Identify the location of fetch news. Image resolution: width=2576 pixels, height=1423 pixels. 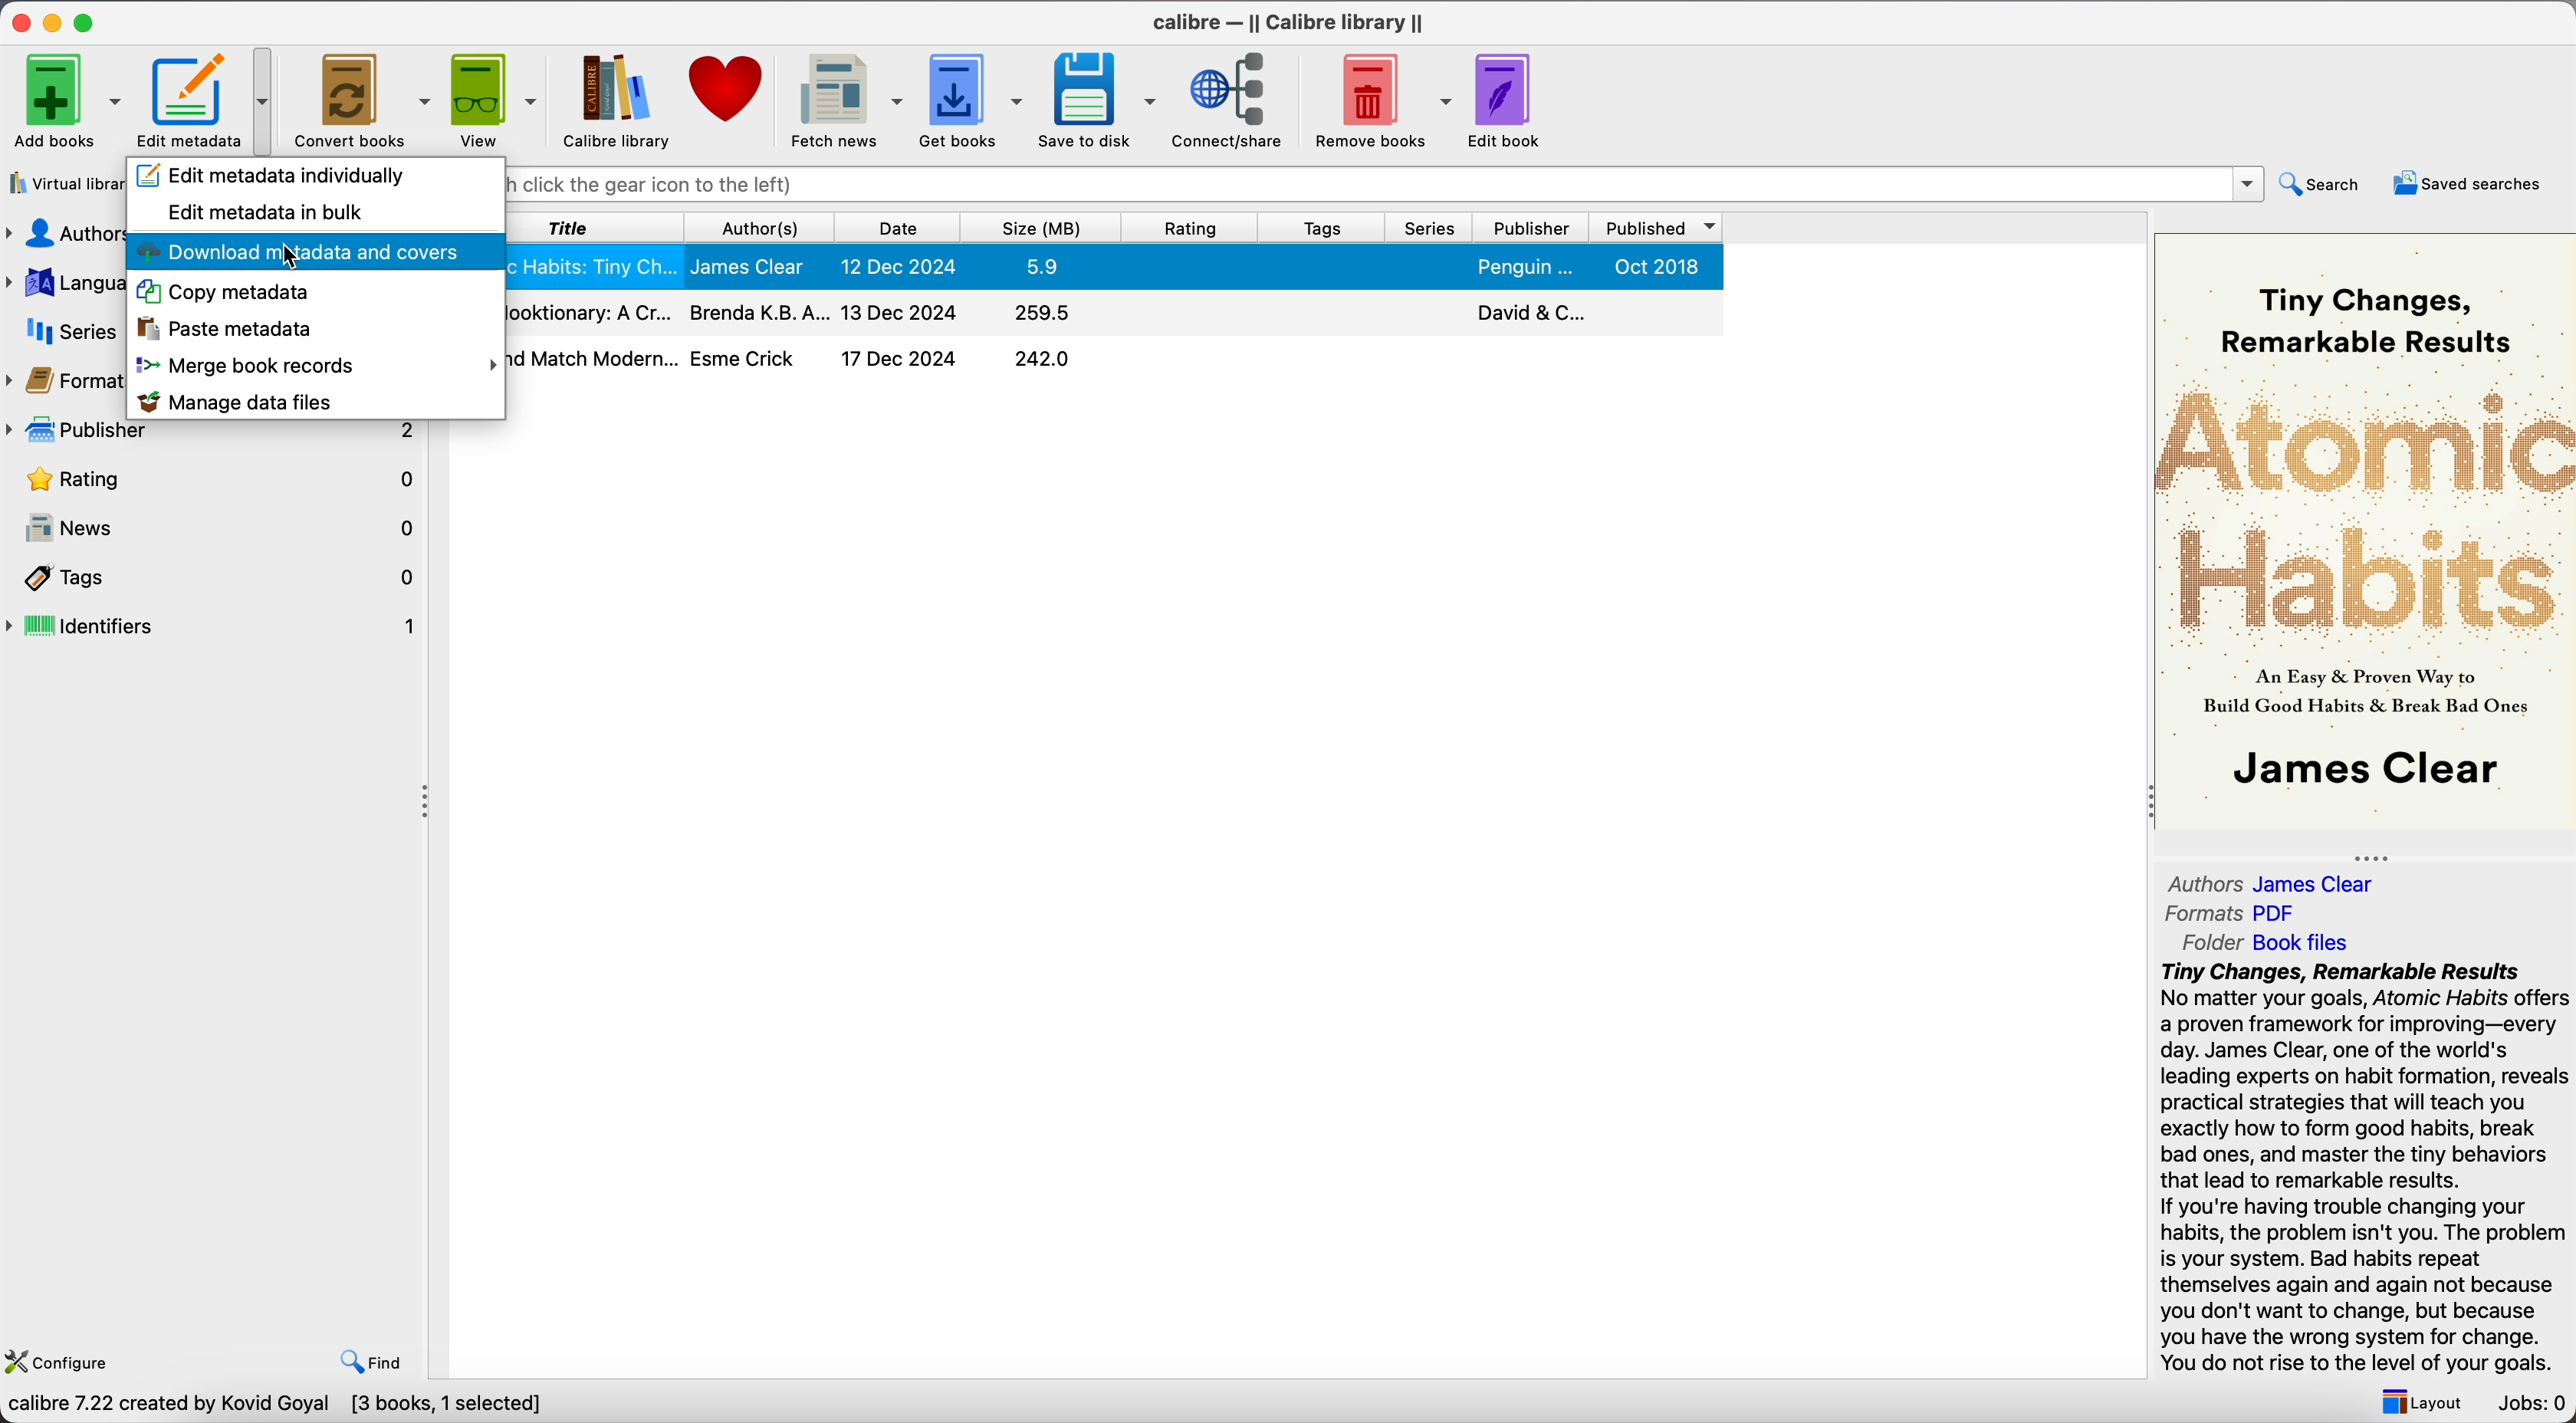
(845, 102).